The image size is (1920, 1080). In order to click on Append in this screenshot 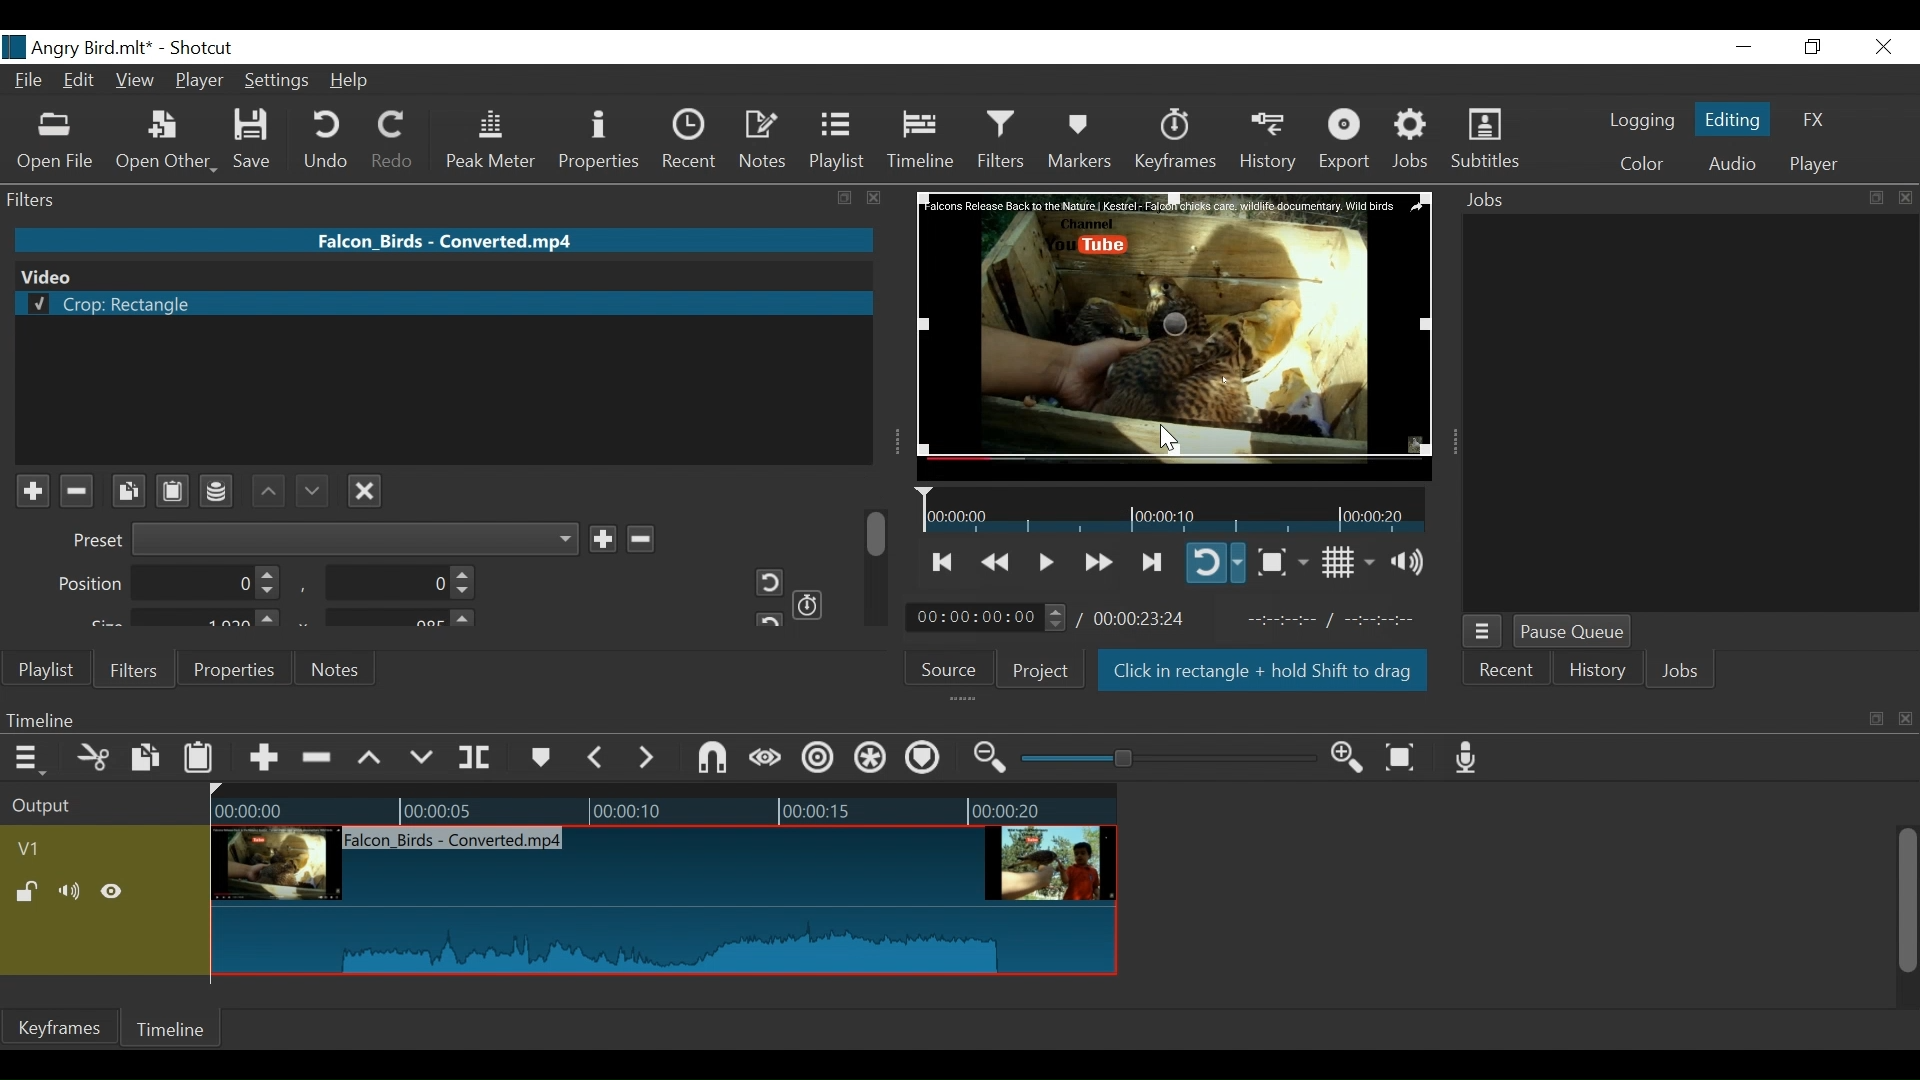, I will do `click(262, 761)`.